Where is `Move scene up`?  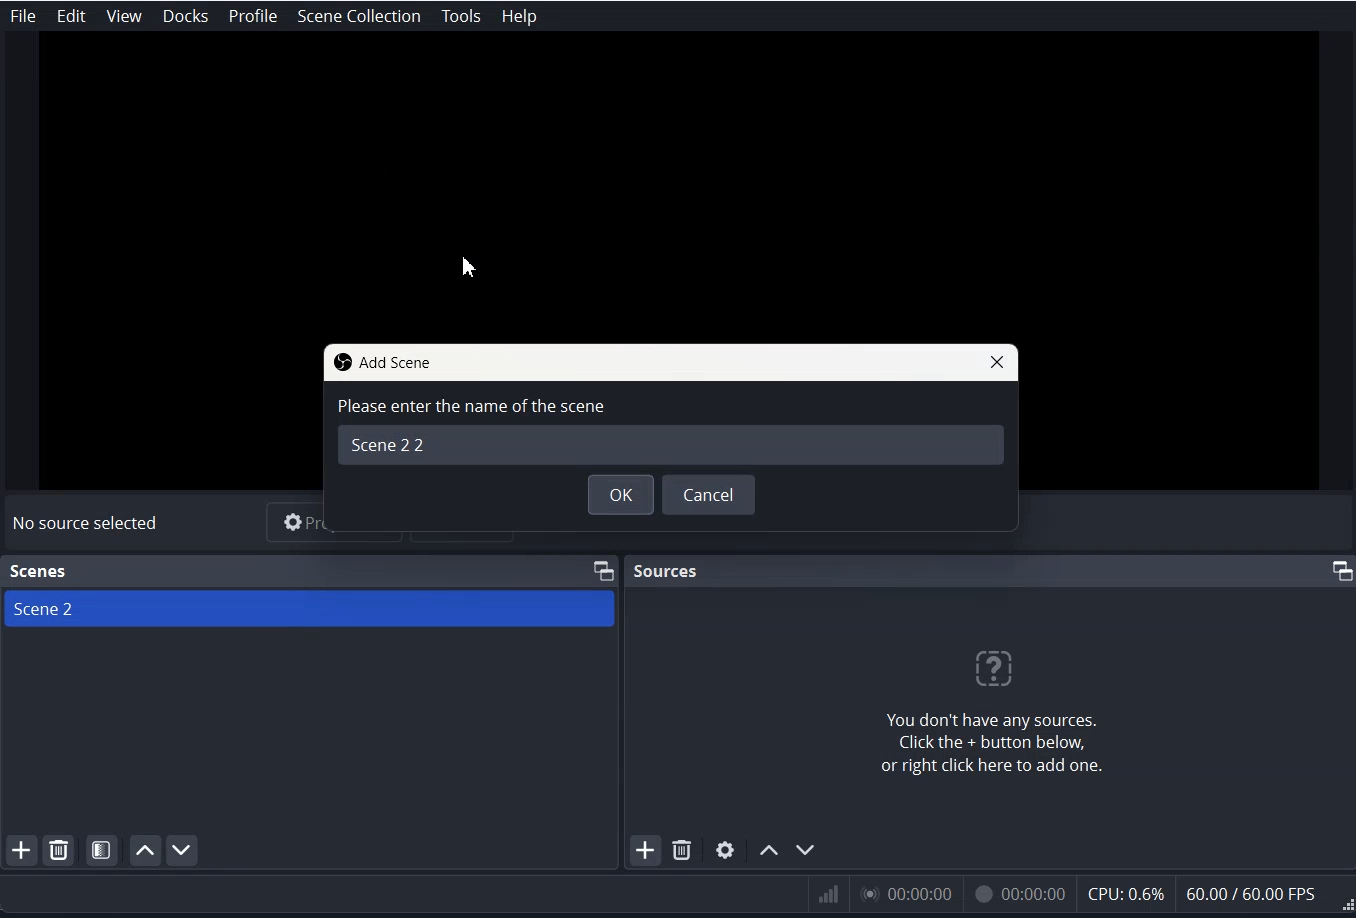
Move scene up is located at coordinates (143, 850).